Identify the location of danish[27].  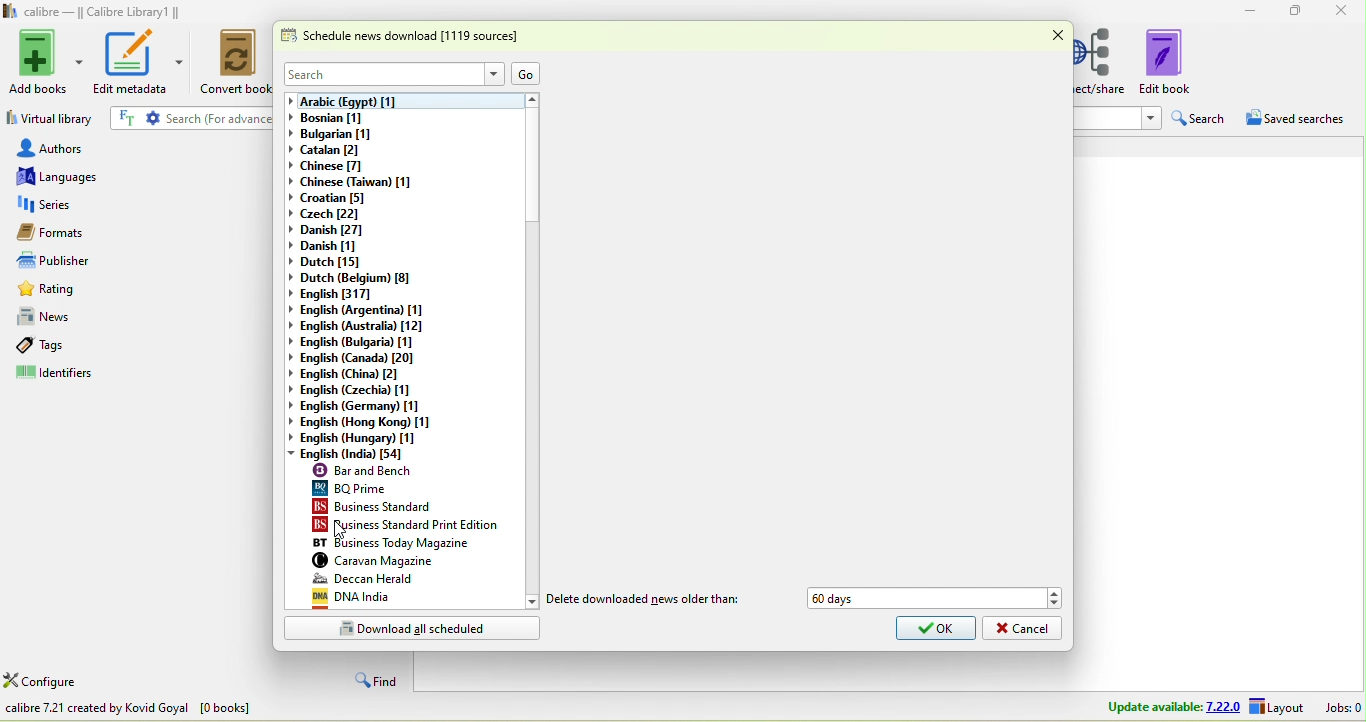
(337, 230).